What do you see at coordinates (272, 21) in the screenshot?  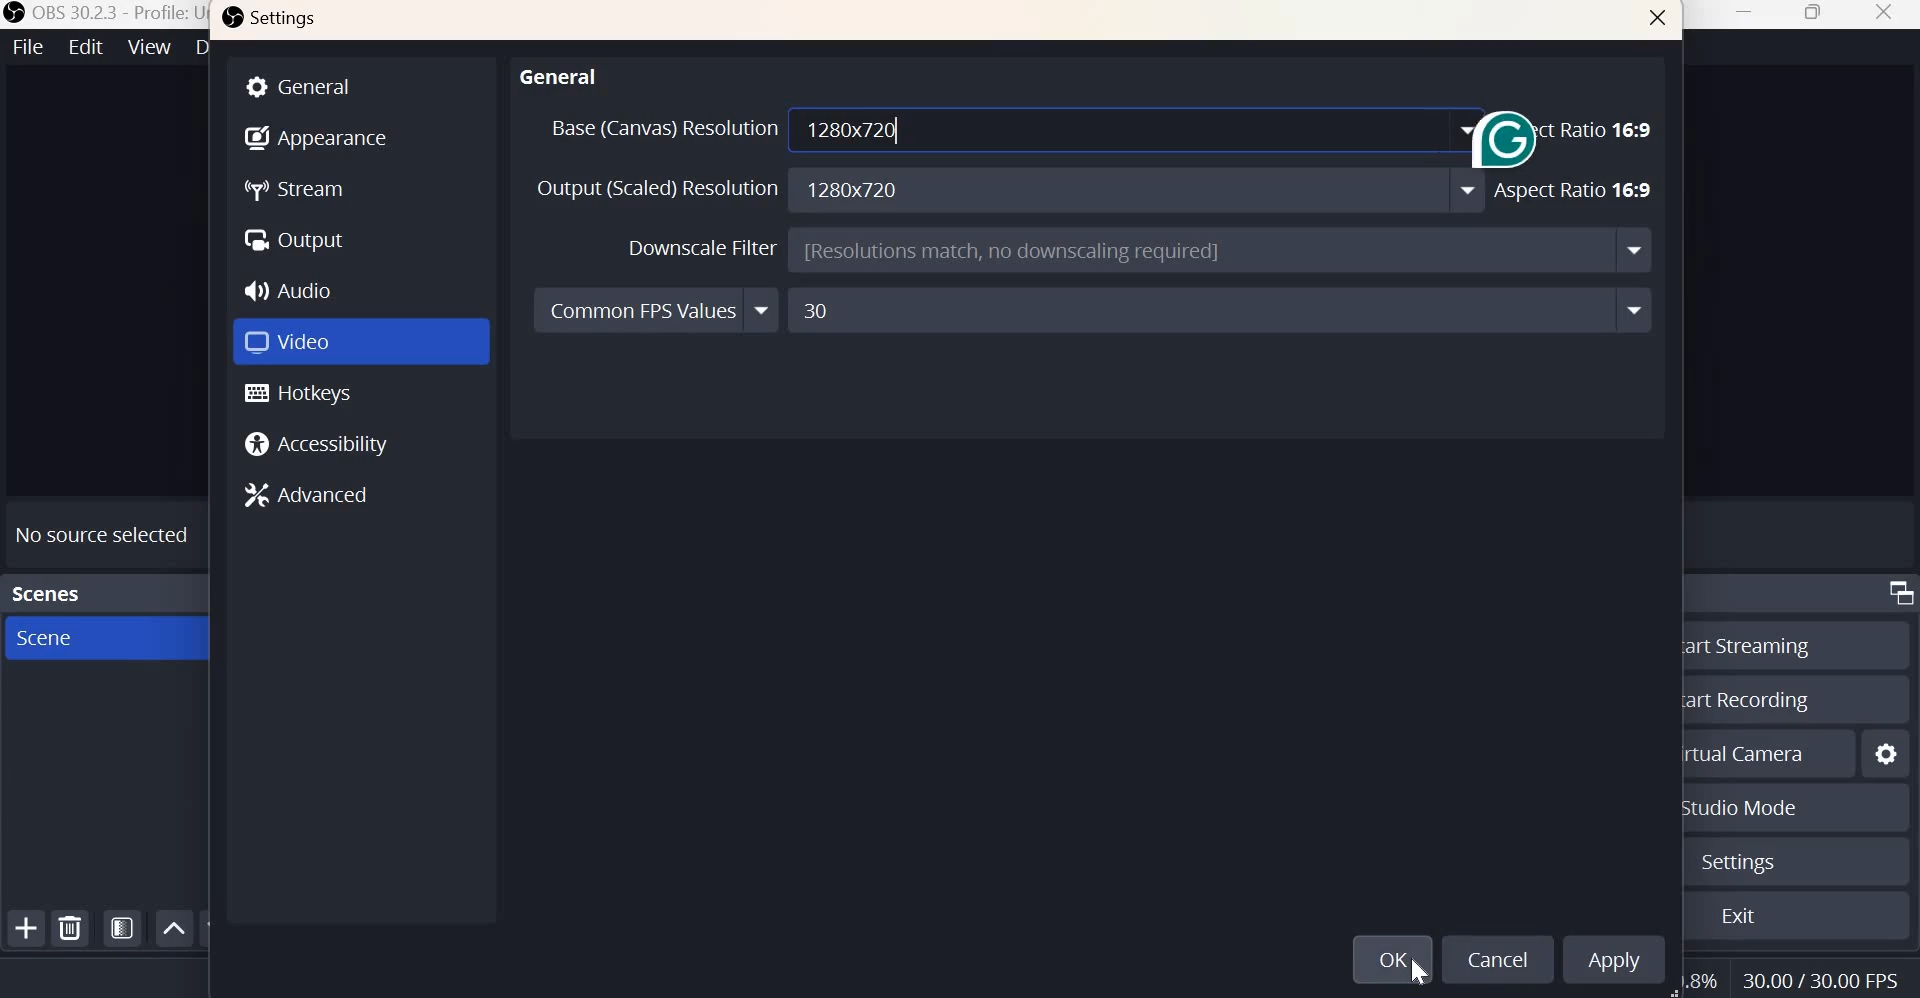 I see `Settings` at bounding box center [272, 21].